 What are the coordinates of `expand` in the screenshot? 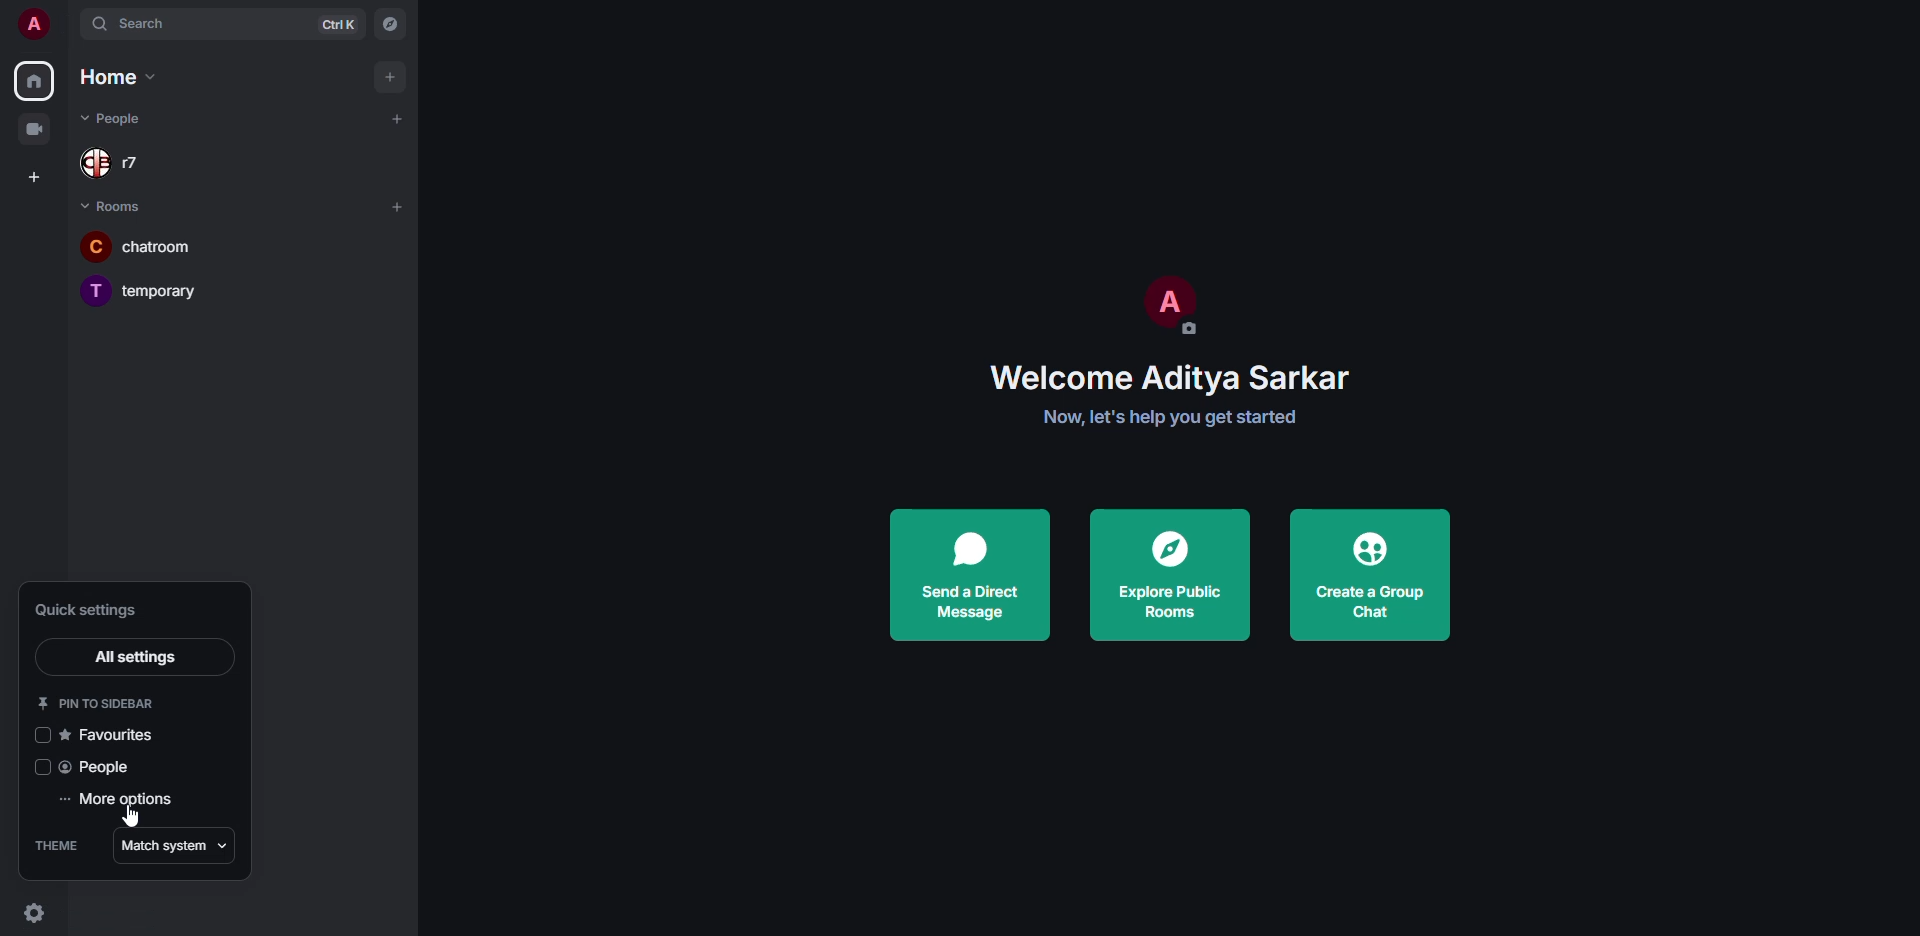 It's located at (66, 26).